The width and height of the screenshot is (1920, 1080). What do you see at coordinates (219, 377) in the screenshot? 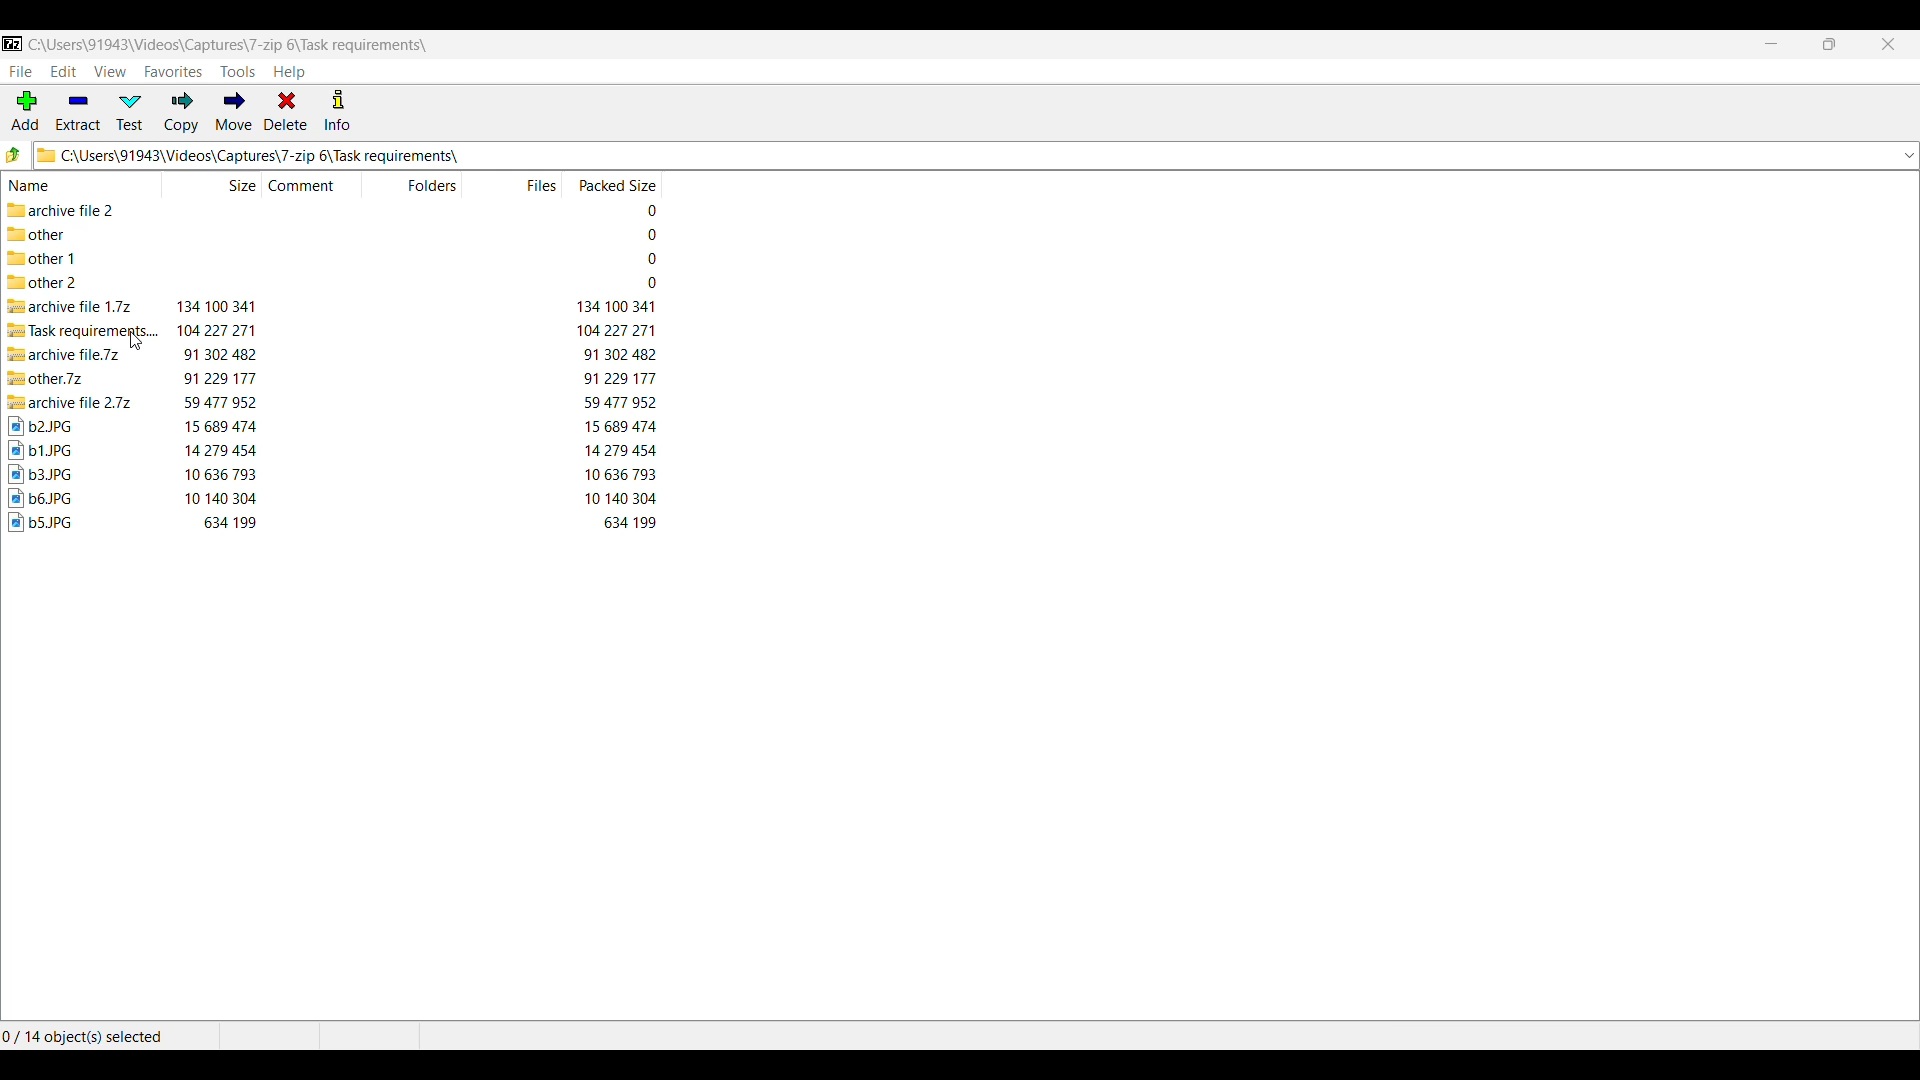
I see `` at bounding box center [219, 377].